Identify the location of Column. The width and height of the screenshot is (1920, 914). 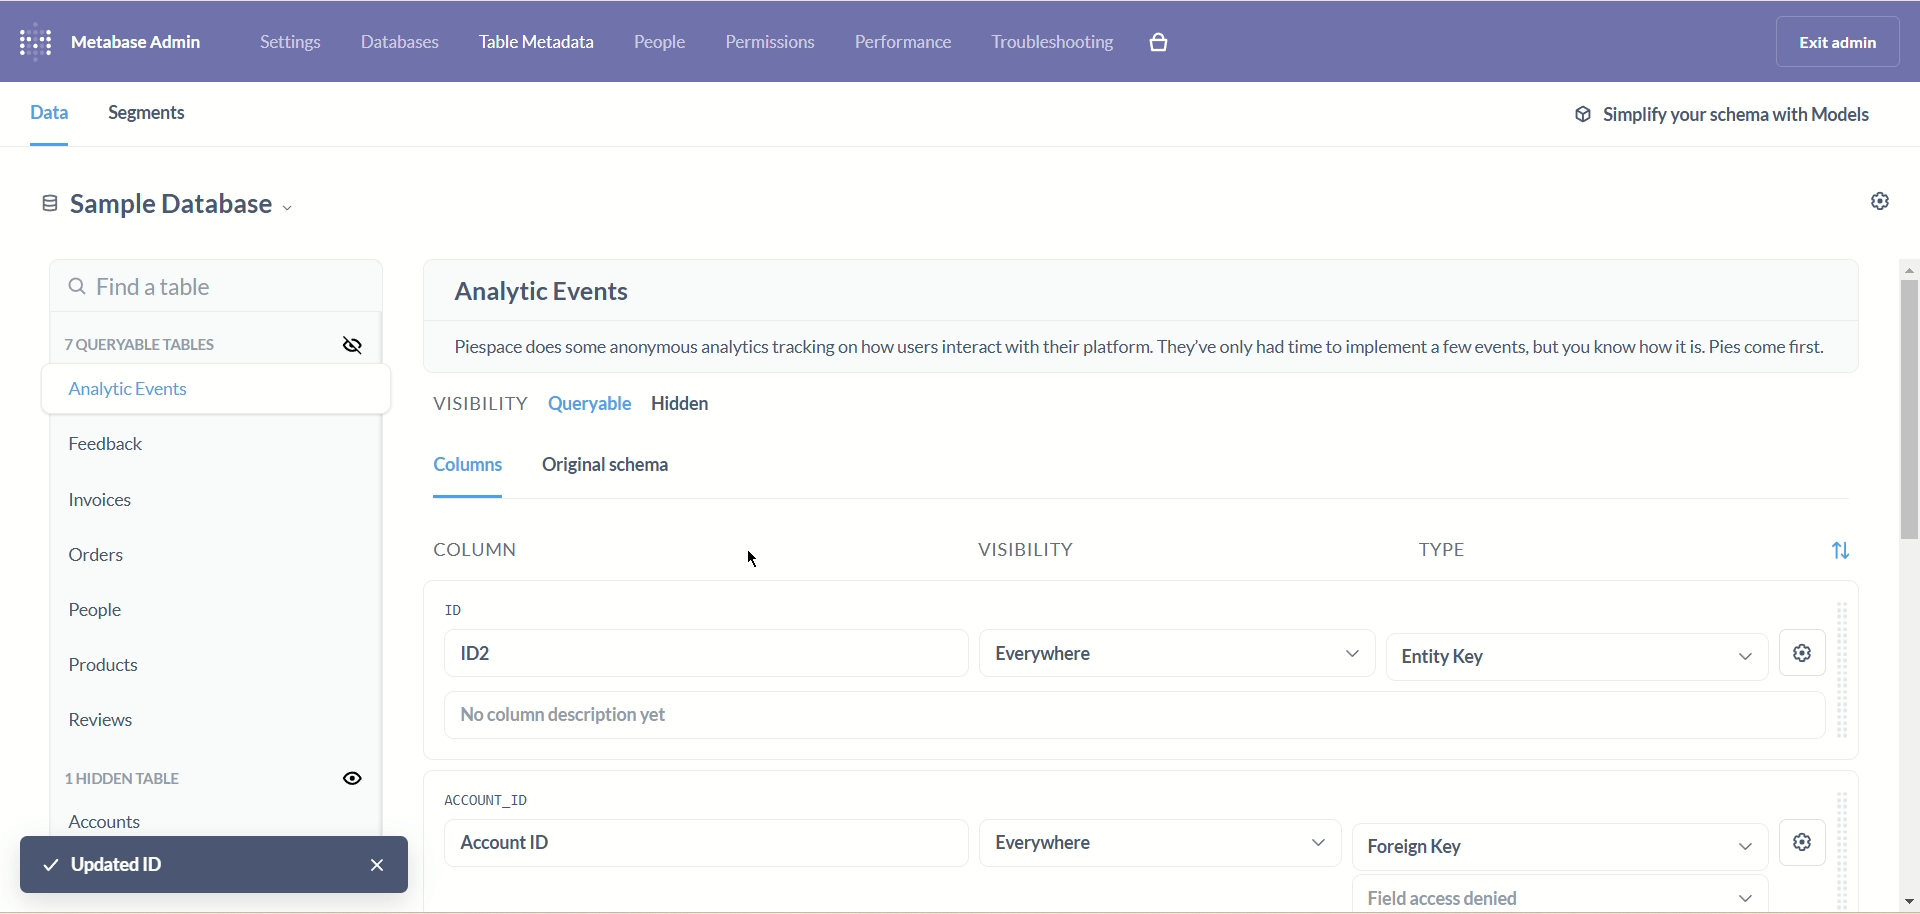
(572, 551).